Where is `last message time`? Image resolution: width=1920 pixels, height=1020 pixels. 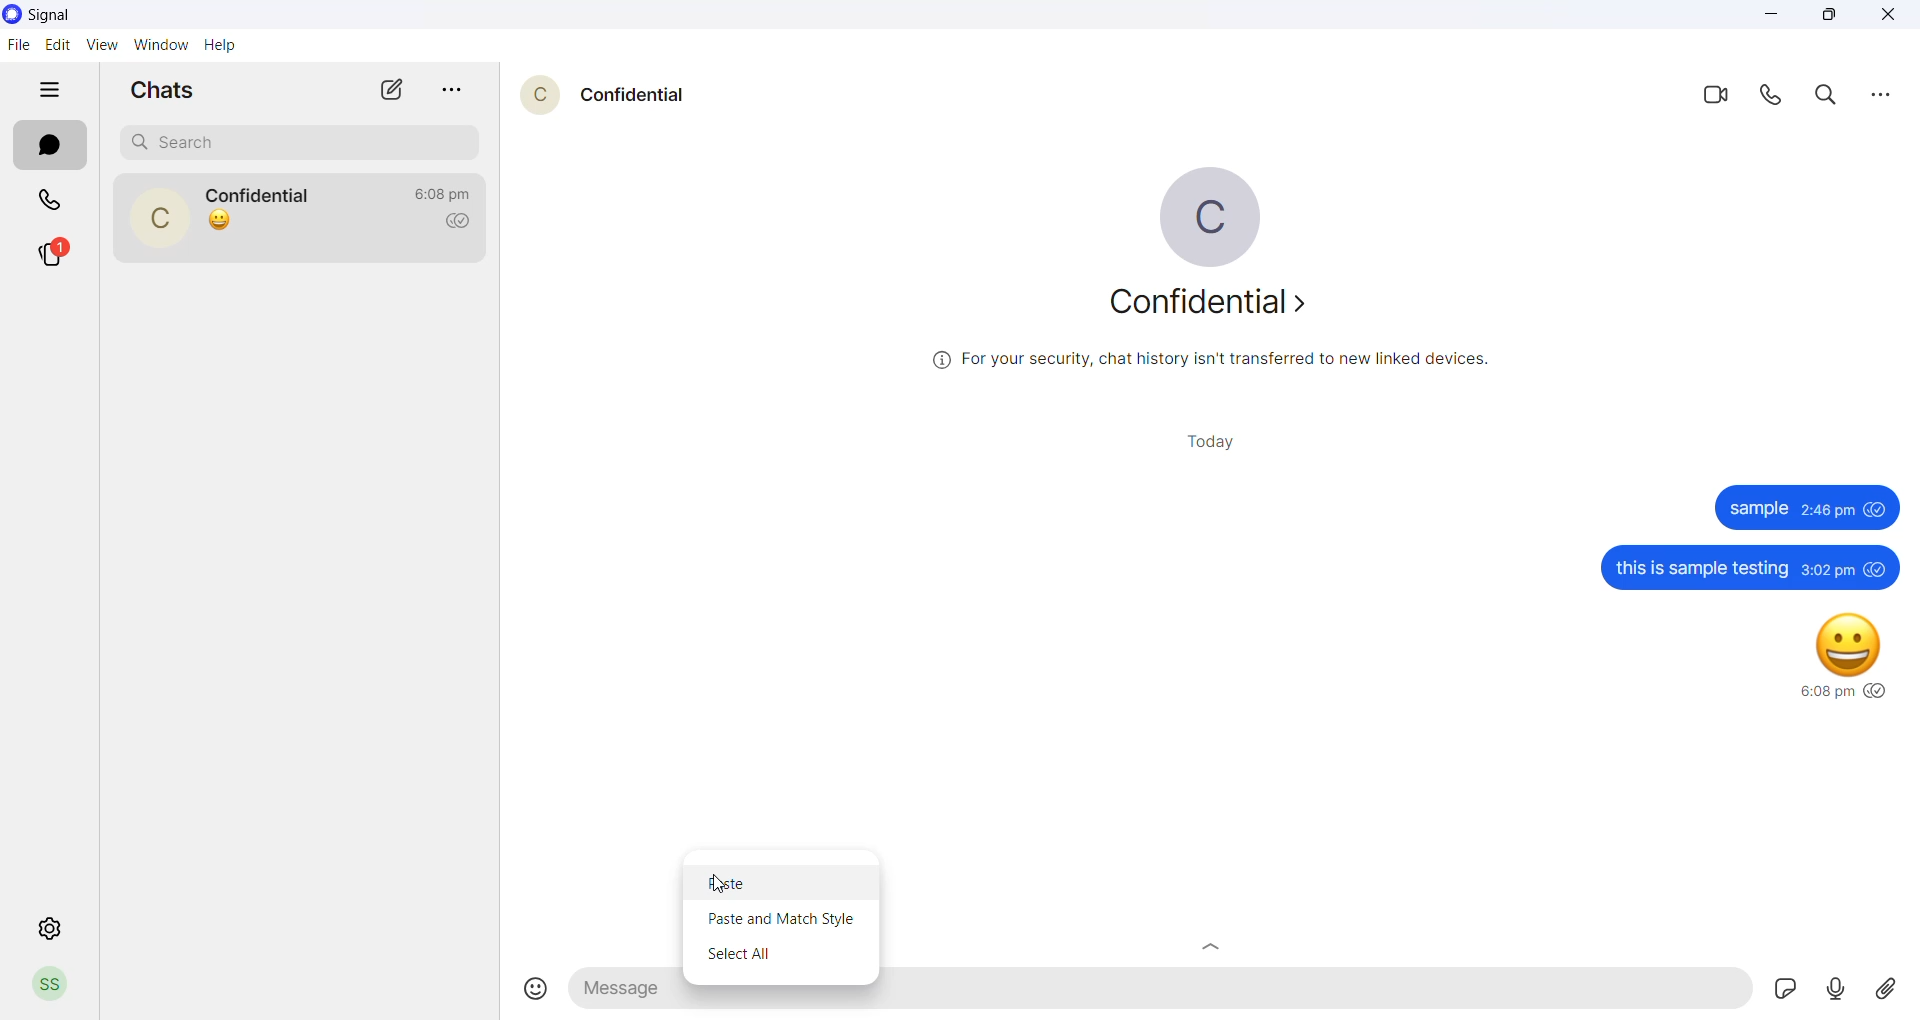 last message time is located at coordinates (447, 187).